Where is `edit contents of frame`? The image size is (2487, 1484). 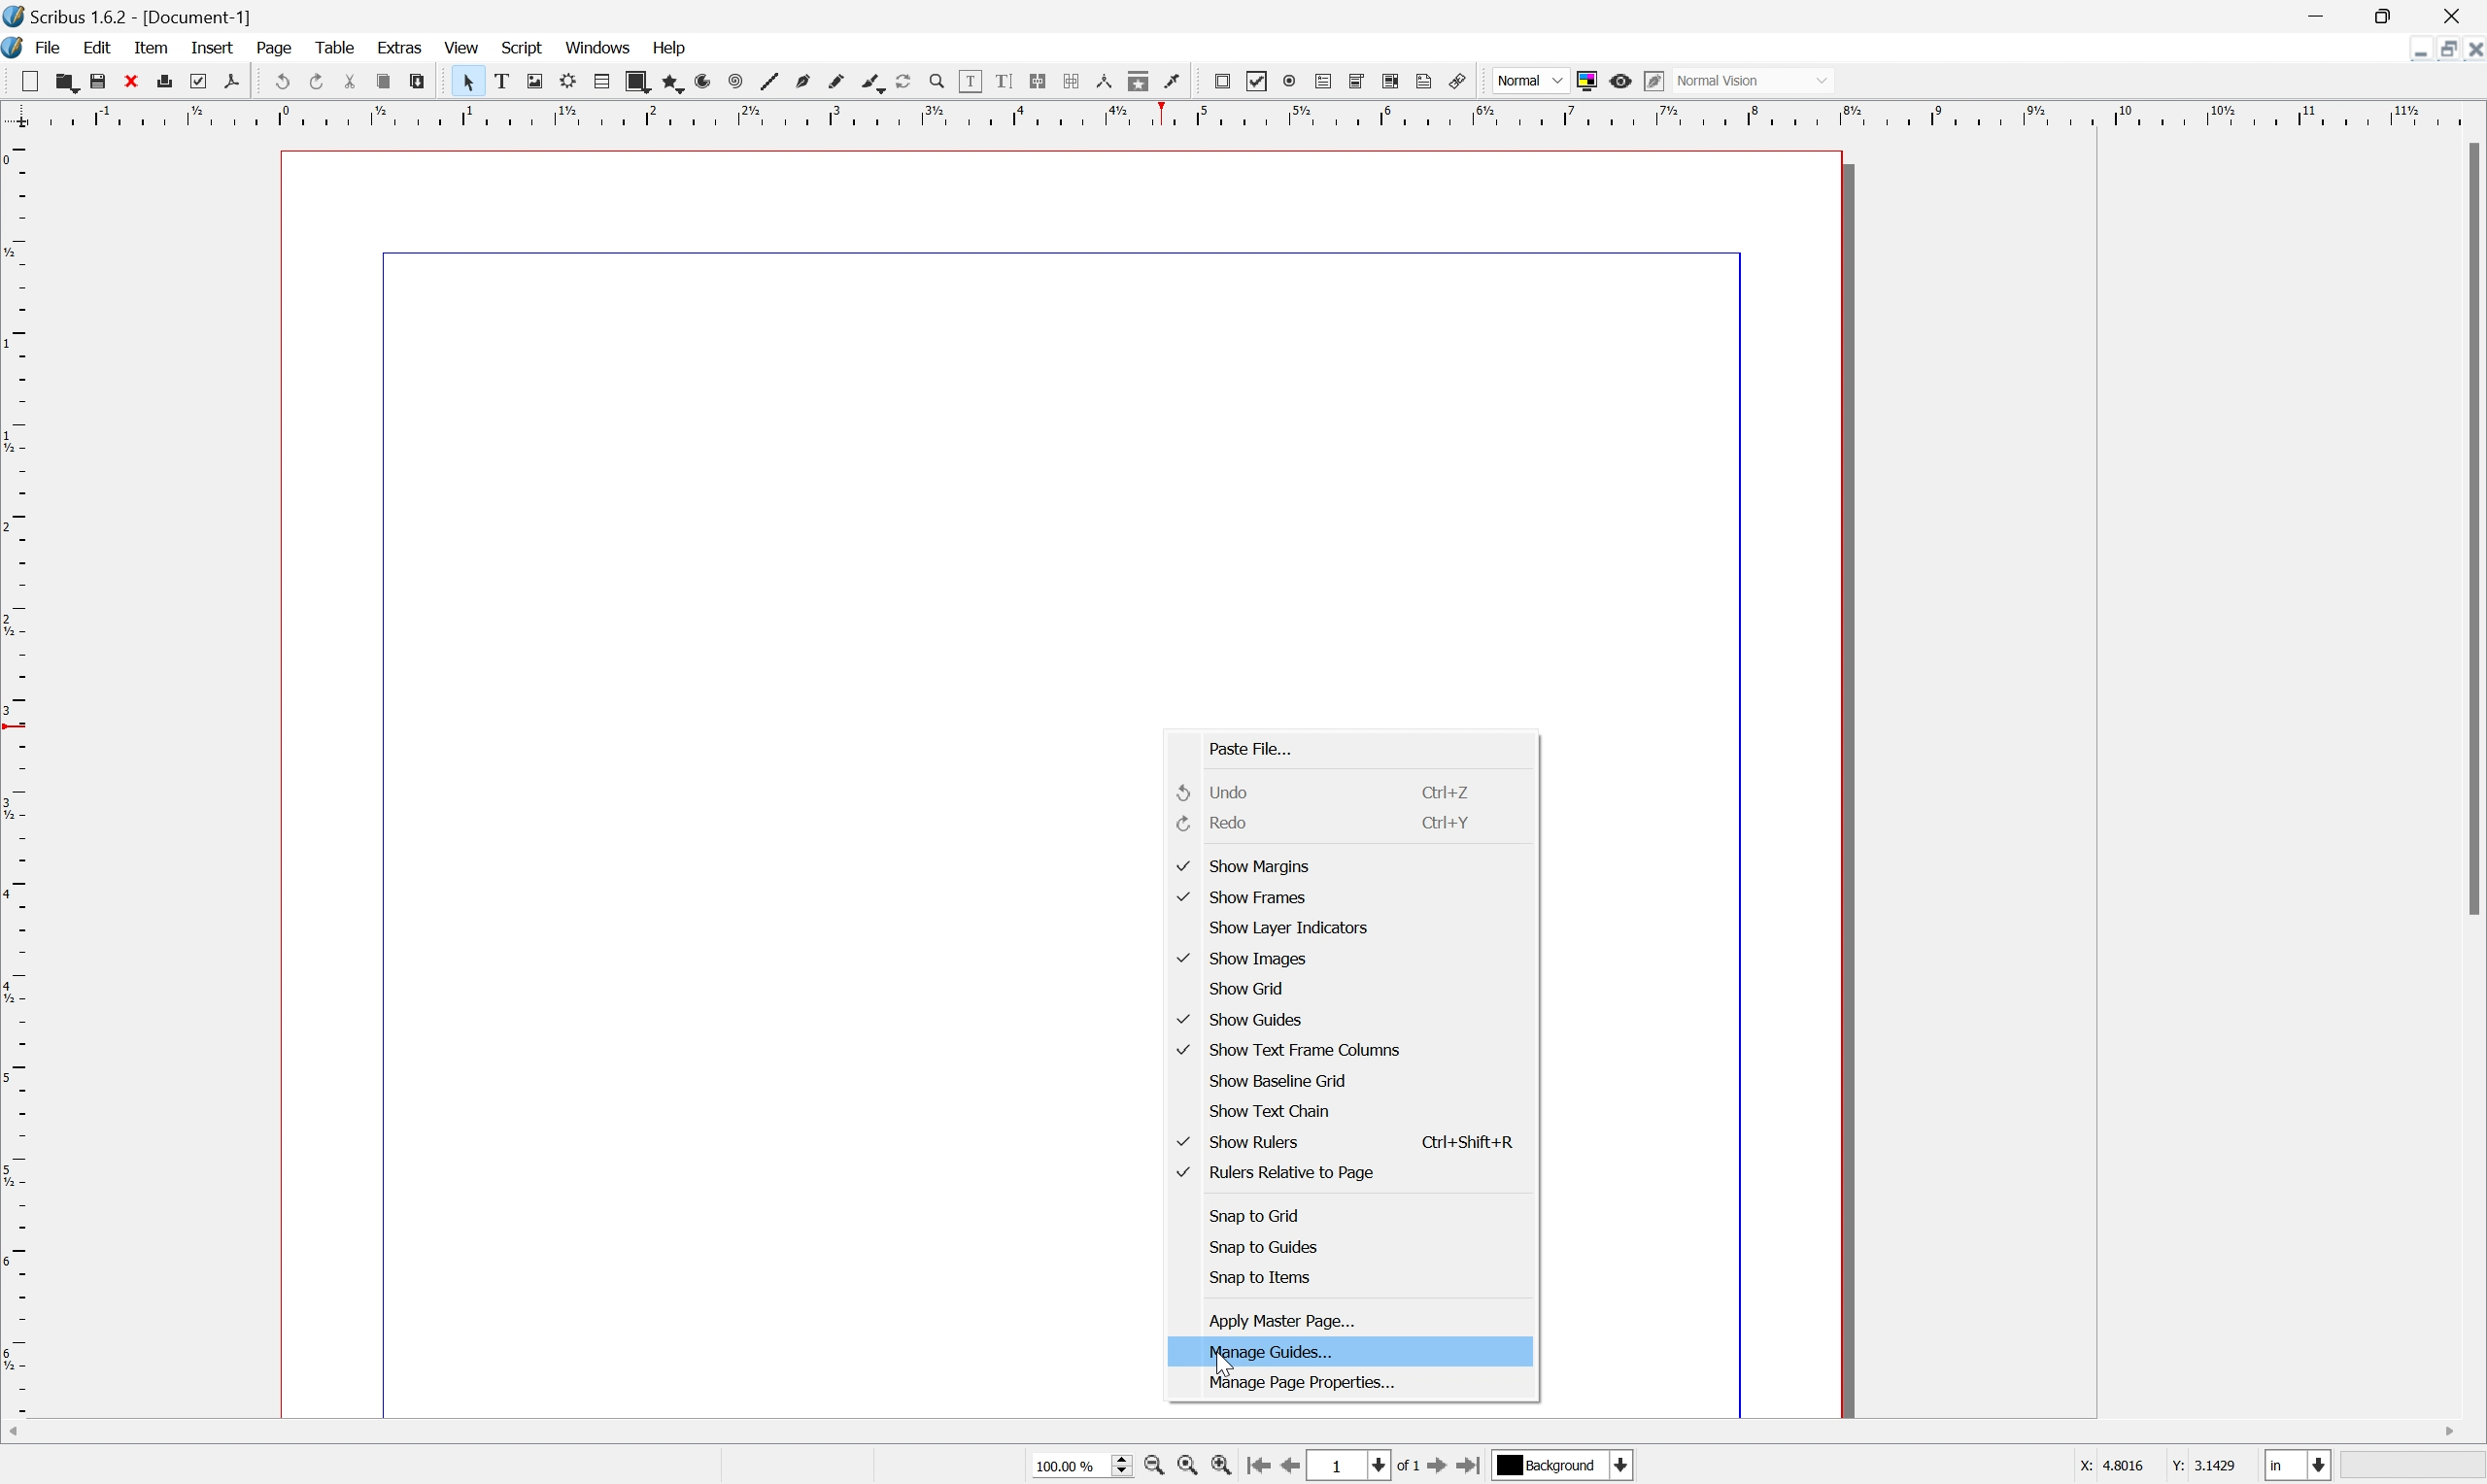
edit contents of frame is located at coordinates (970, 80).